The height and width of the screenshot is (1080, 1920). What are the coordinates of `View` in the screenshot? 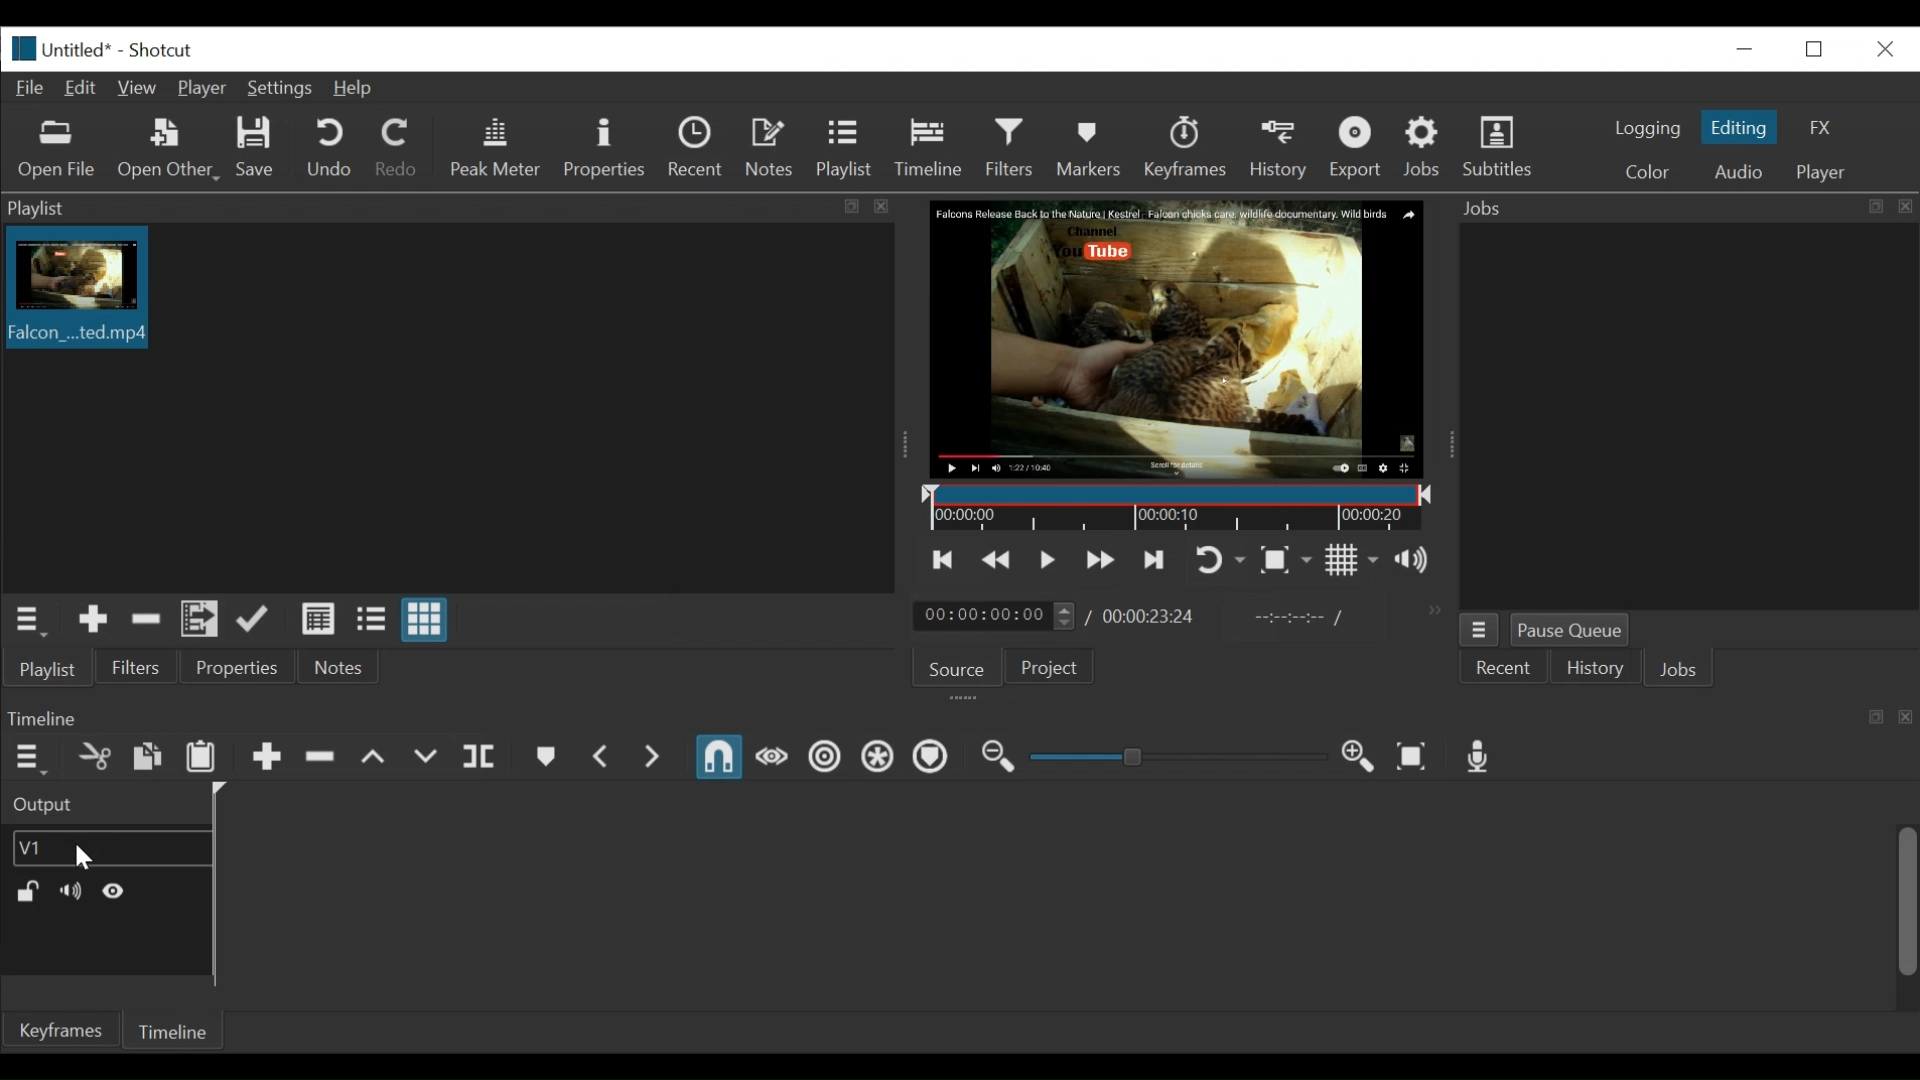 It's located at (139, 87).